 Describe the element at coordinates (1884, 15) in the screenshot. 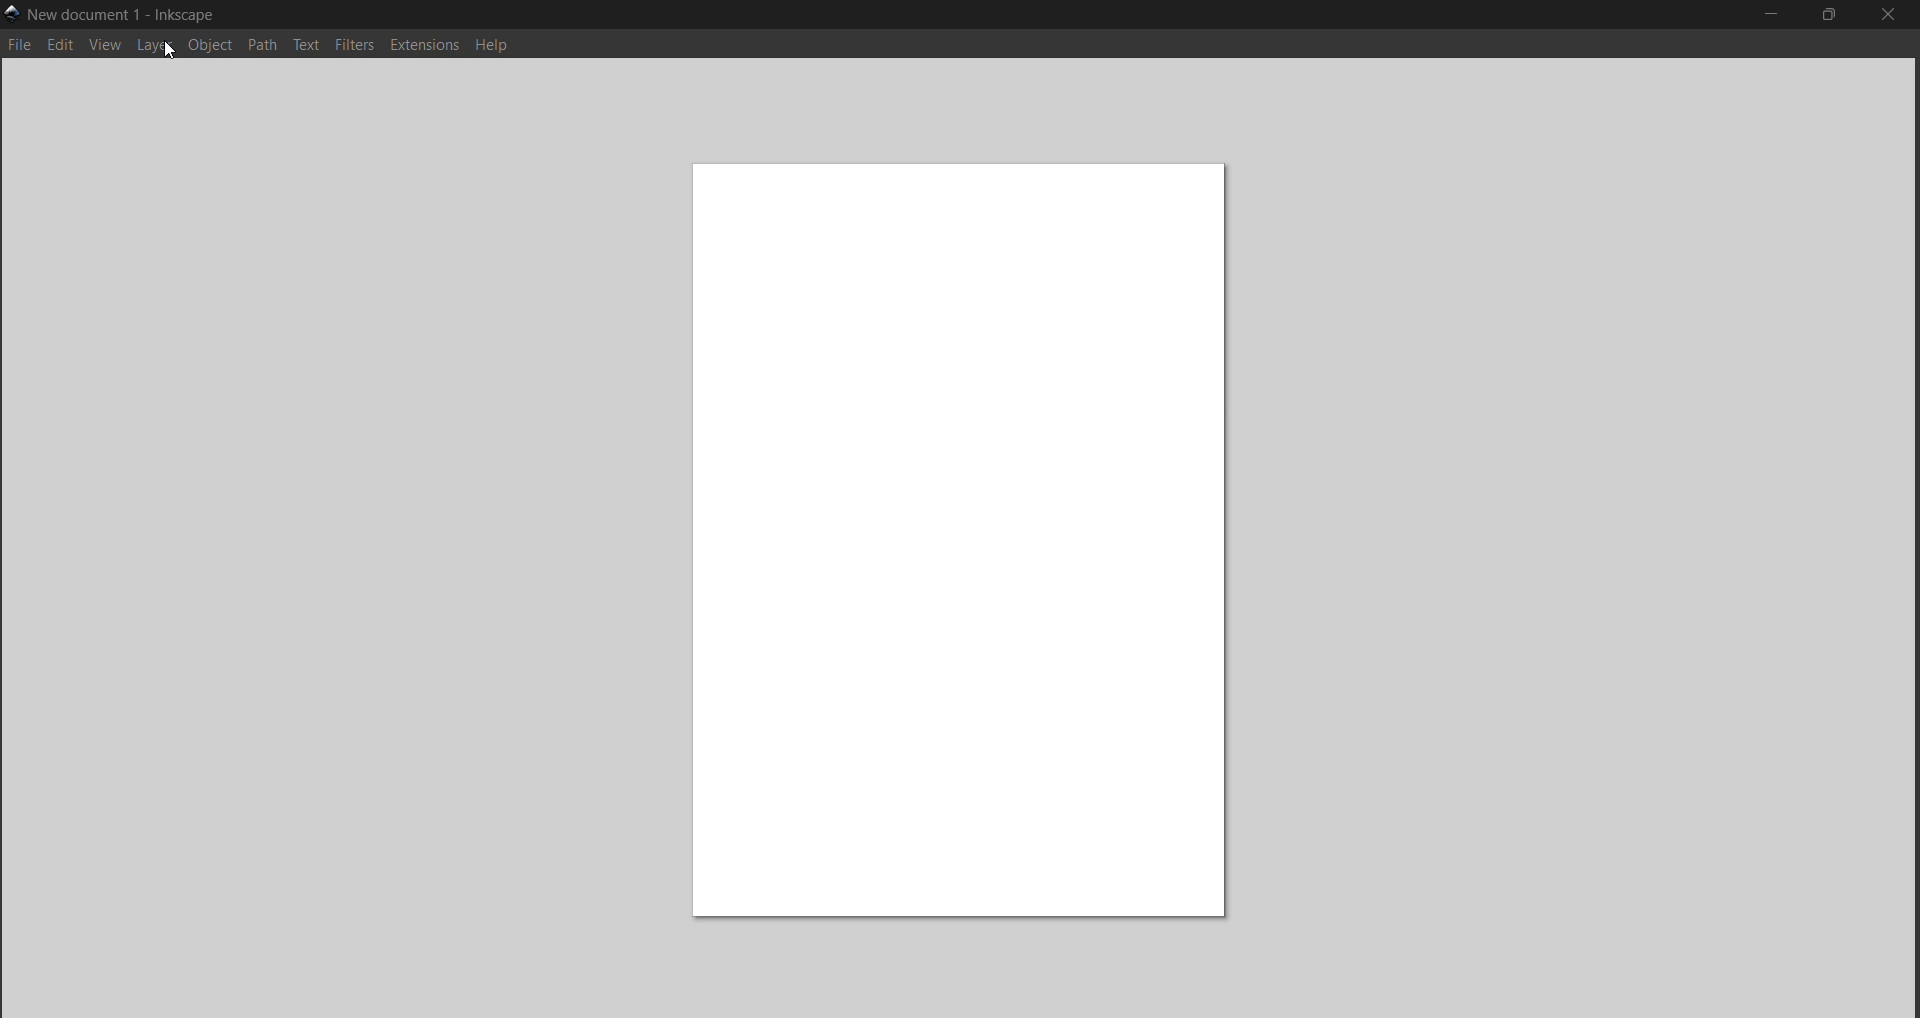

I see `close` at that location.